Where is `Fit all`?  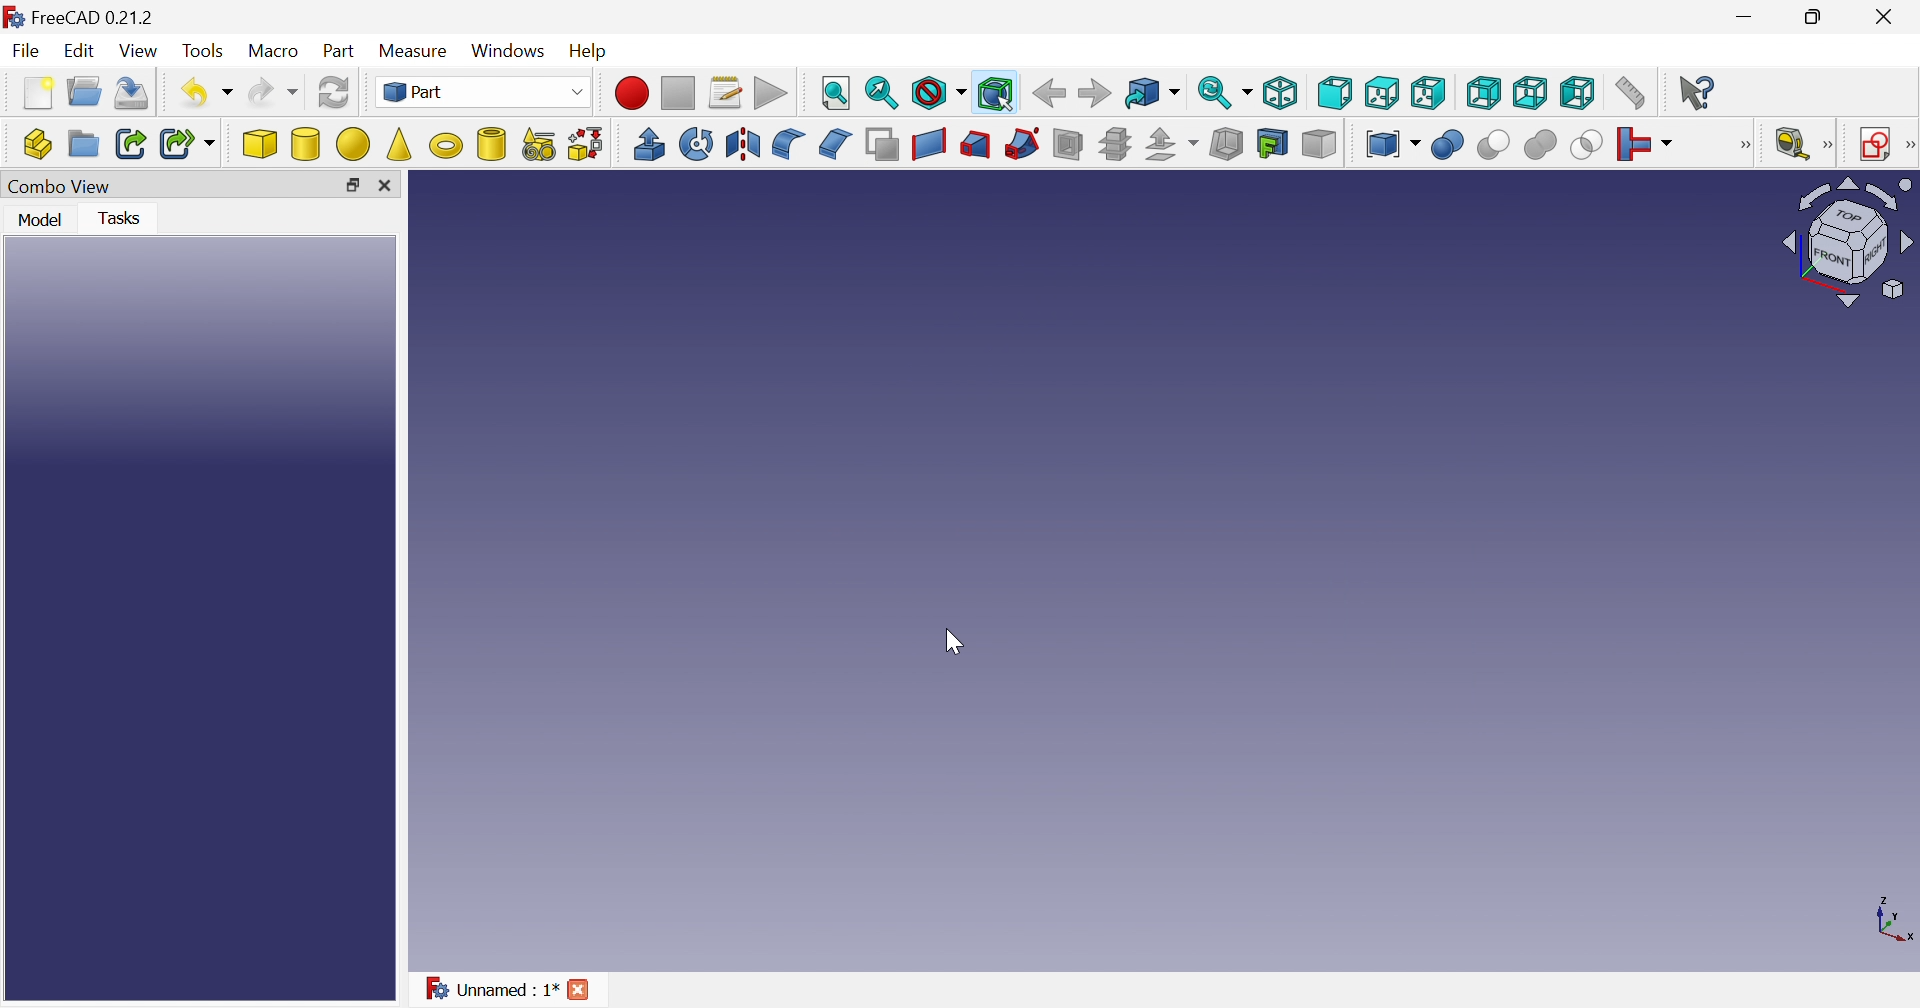 Fit all is located at coordinates (833, 94).